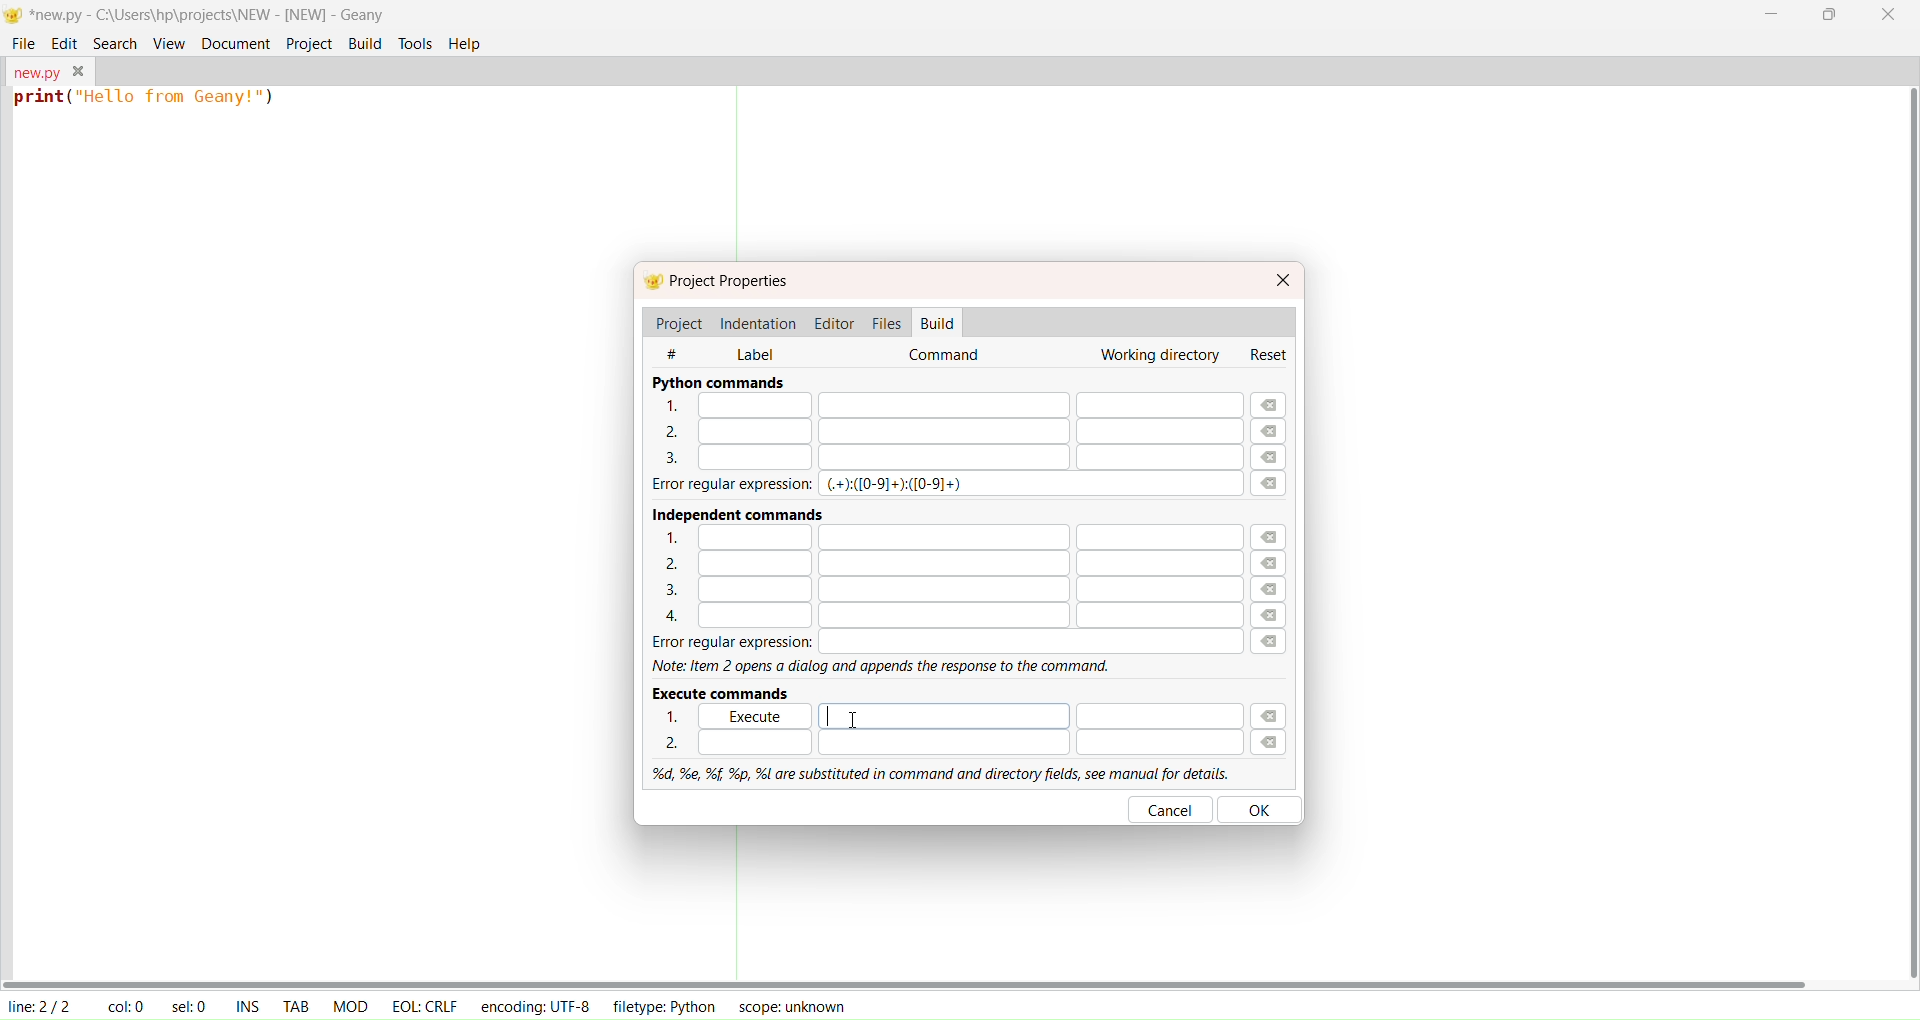 The height and width of the screenshot is (1020, 1920). I want to click on encoding: UTF -8, so click(536, 1005).